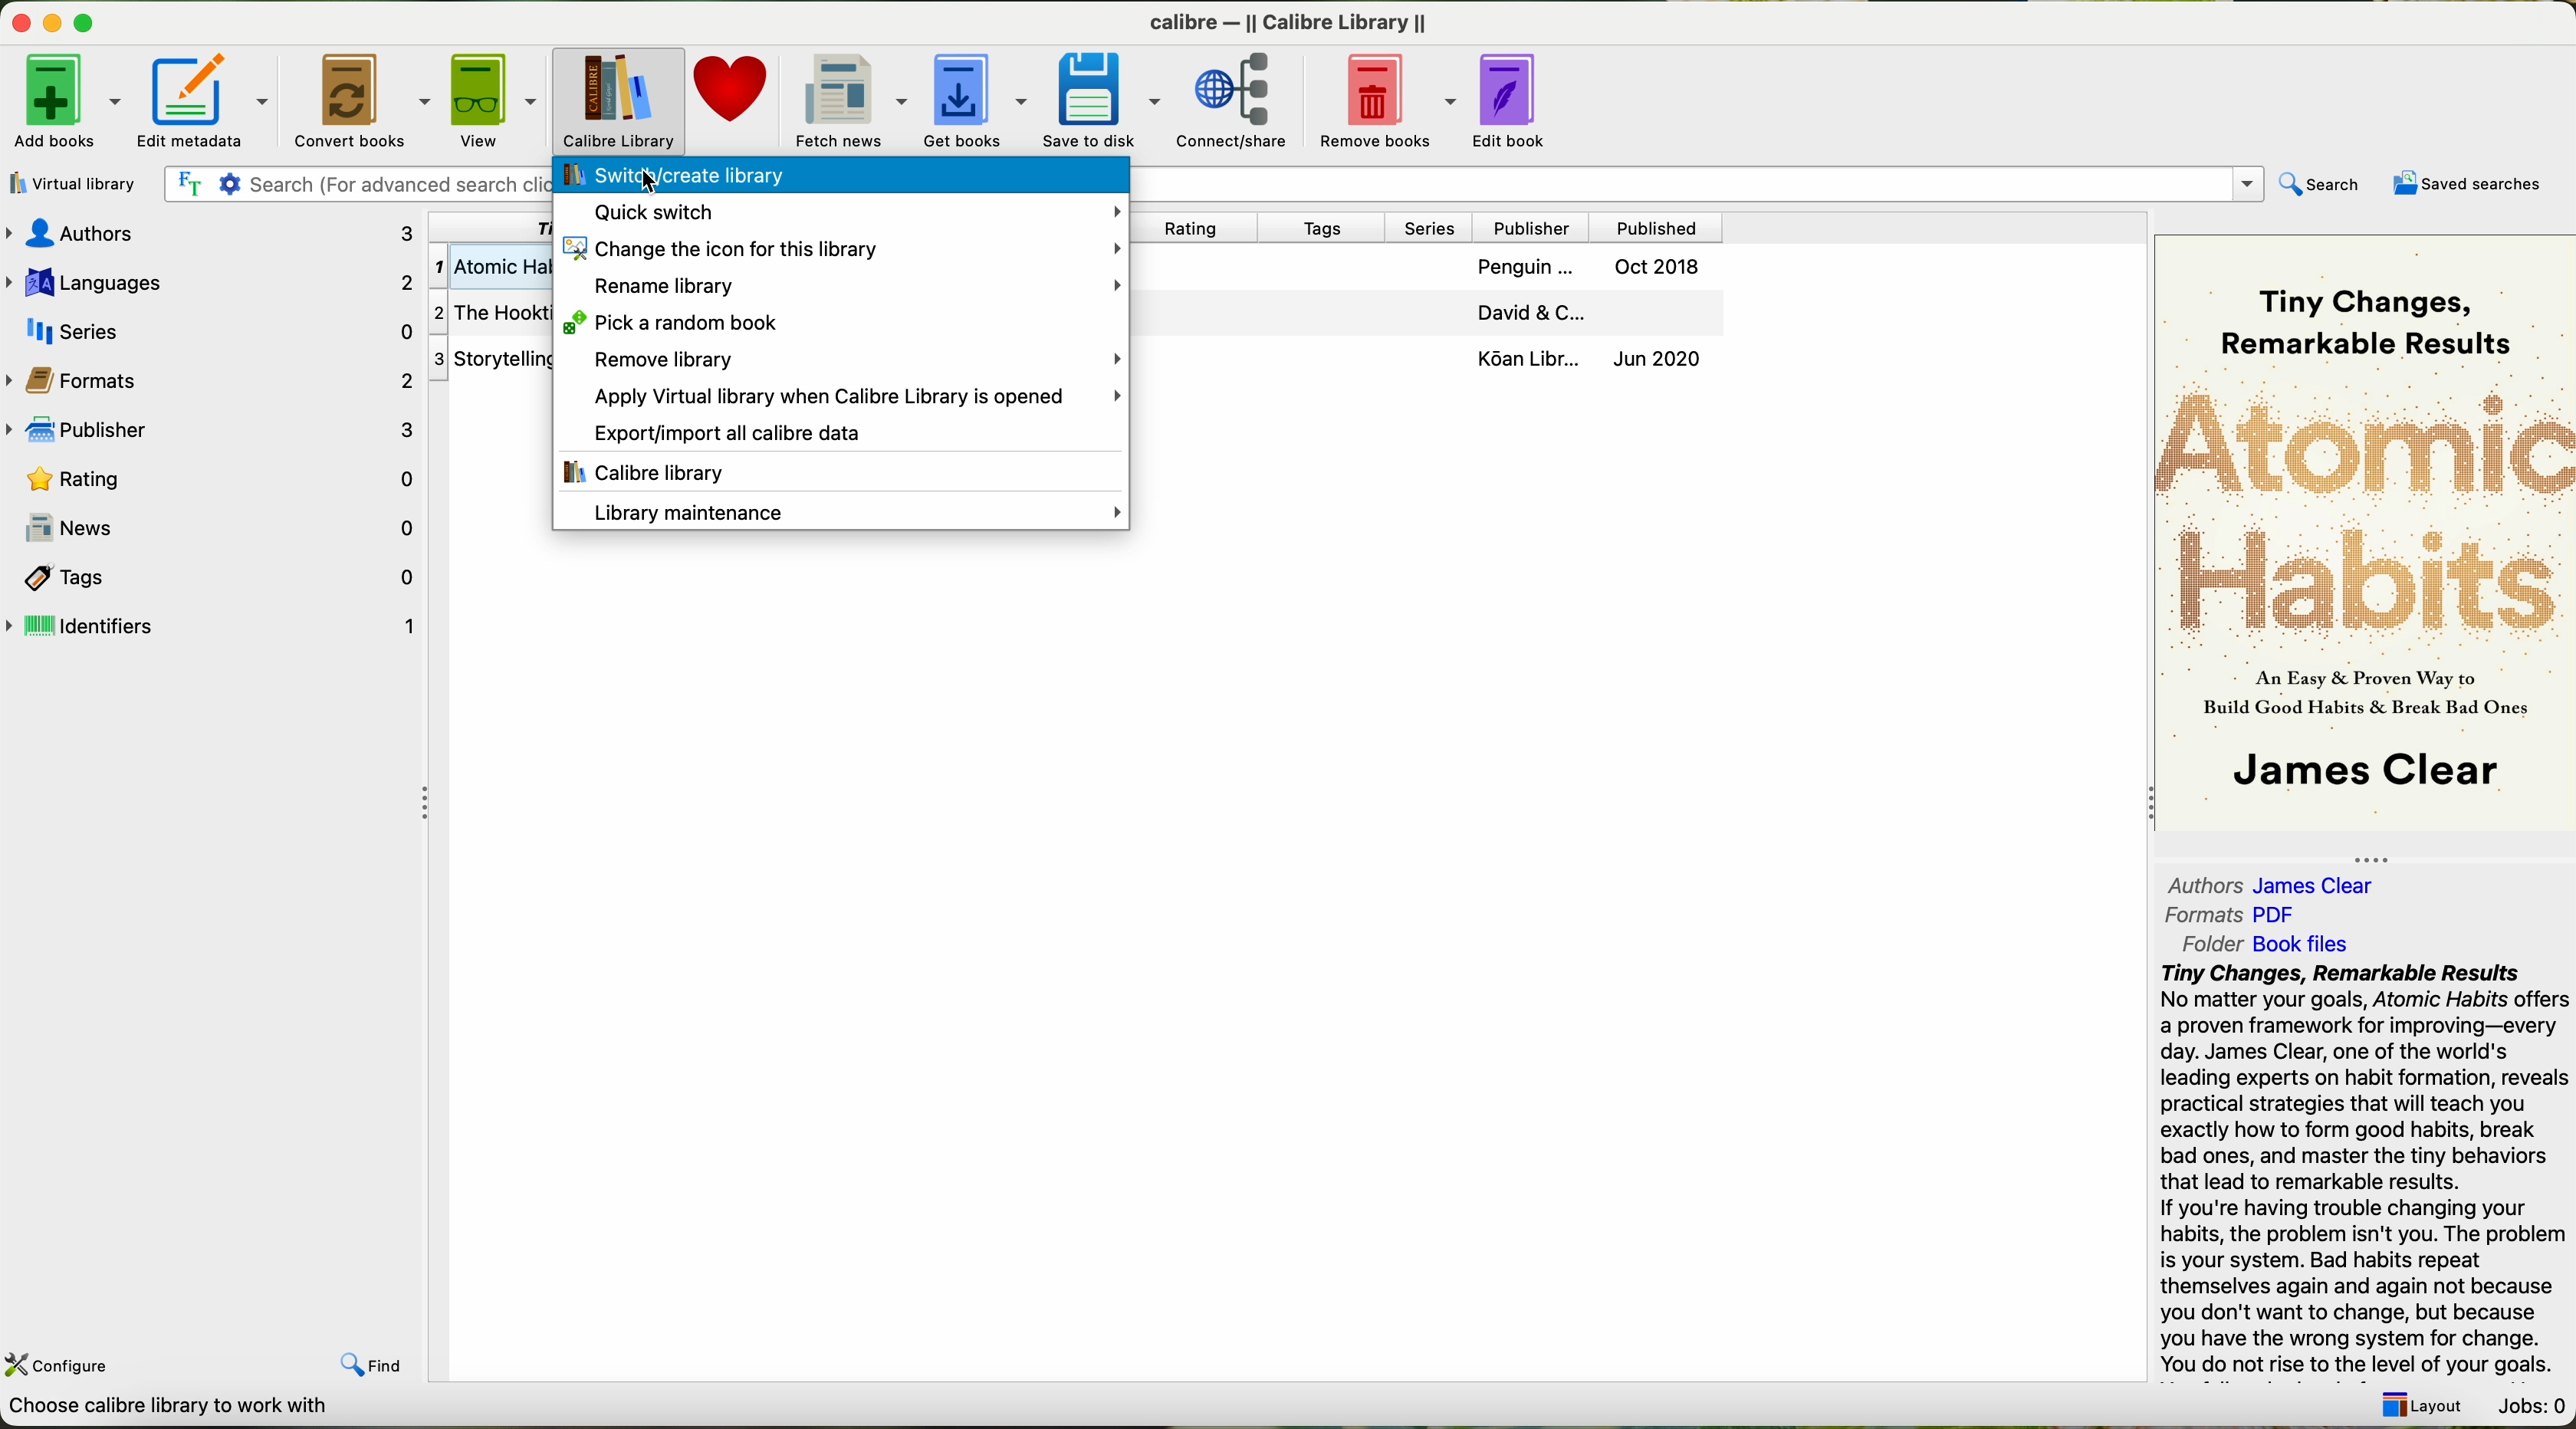  I want to click on pick a random book, so click(840, 323).